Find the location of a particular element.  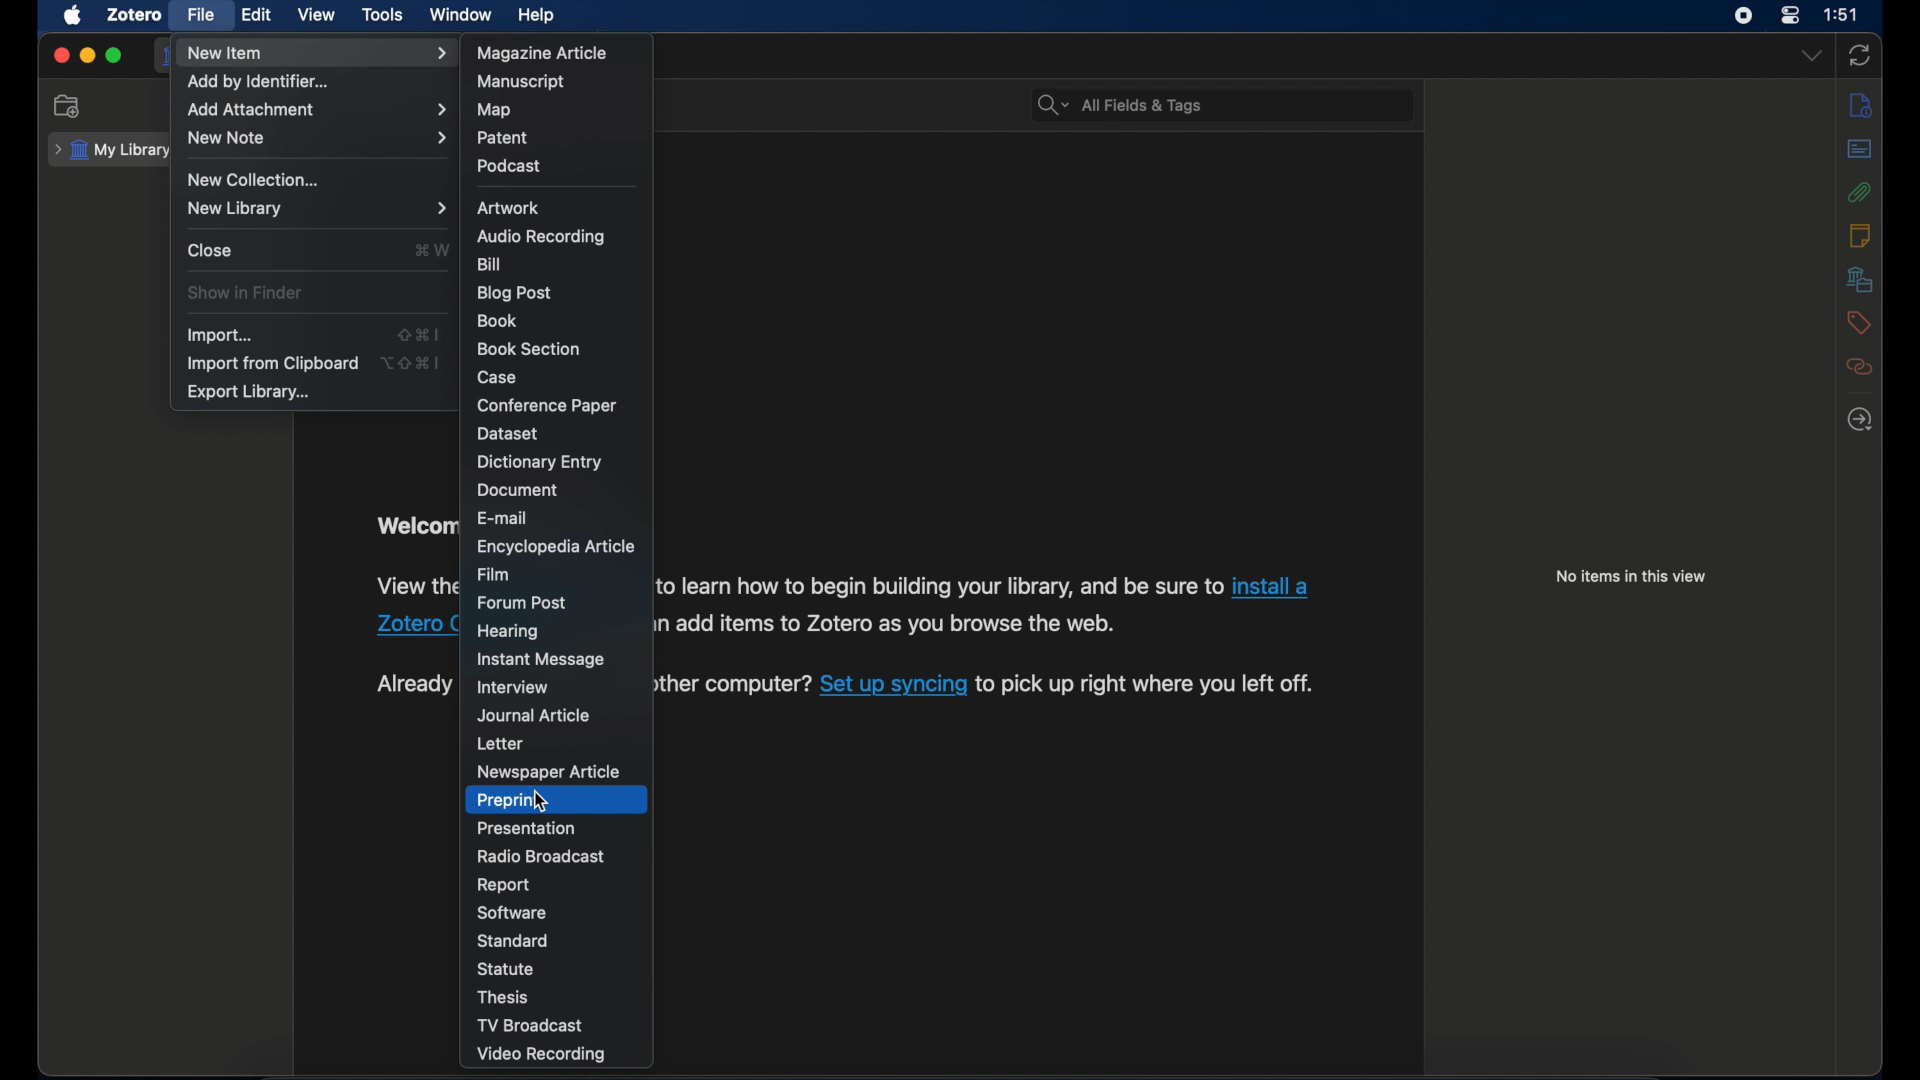

manuscript is located at coordinates (524, 81).